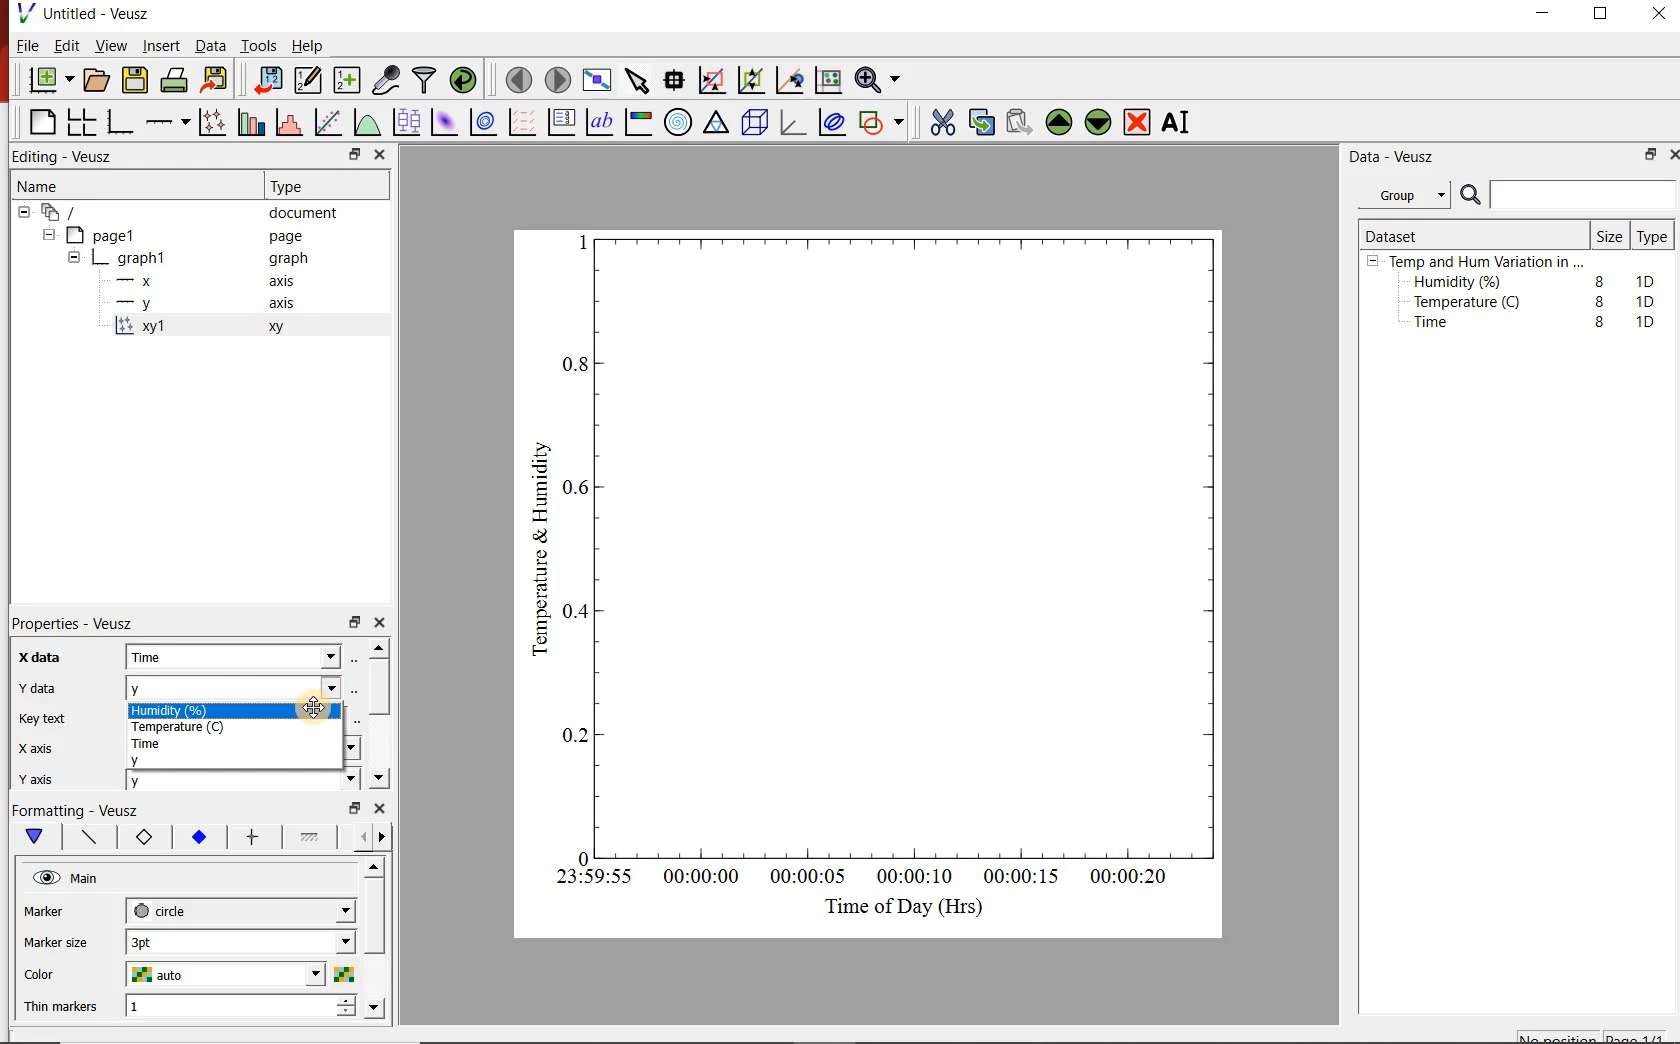 The width and height of the screenshot is (1680, 1044). What do you see at coordinates (176, 658) in the screenshot?
I see `Time` at bounding box center [176, 658].